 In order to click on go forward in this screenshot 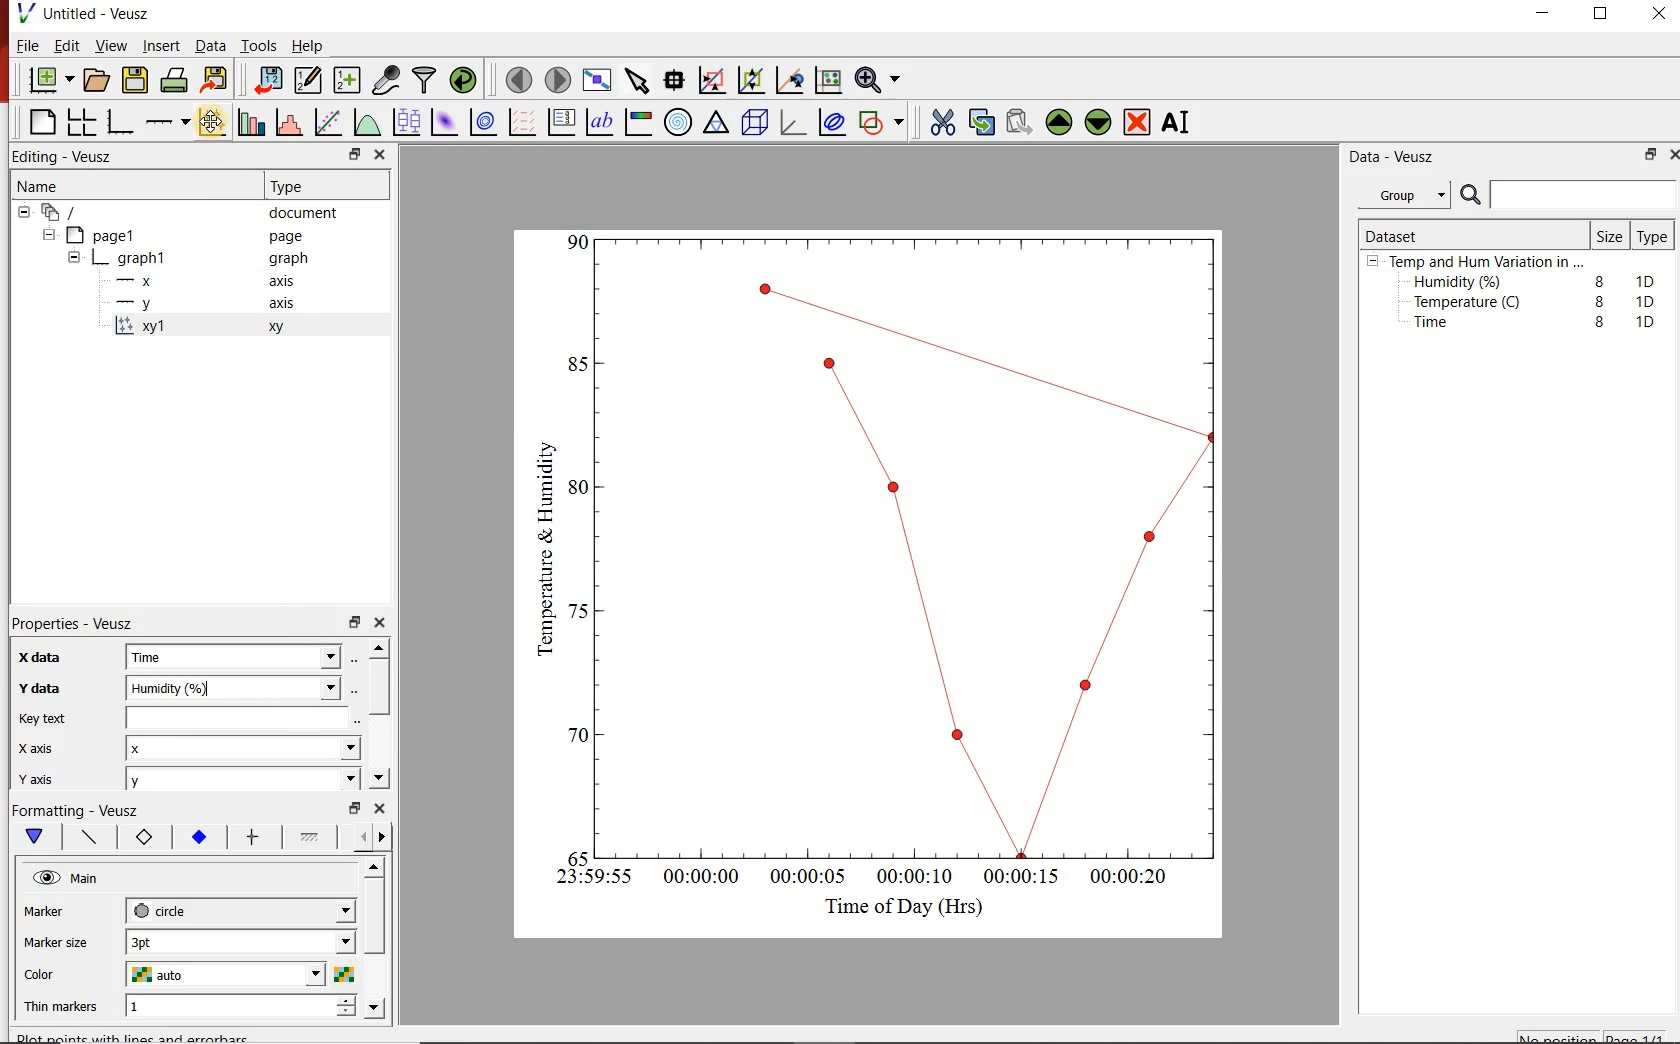, I will do `click(386, 837)`.